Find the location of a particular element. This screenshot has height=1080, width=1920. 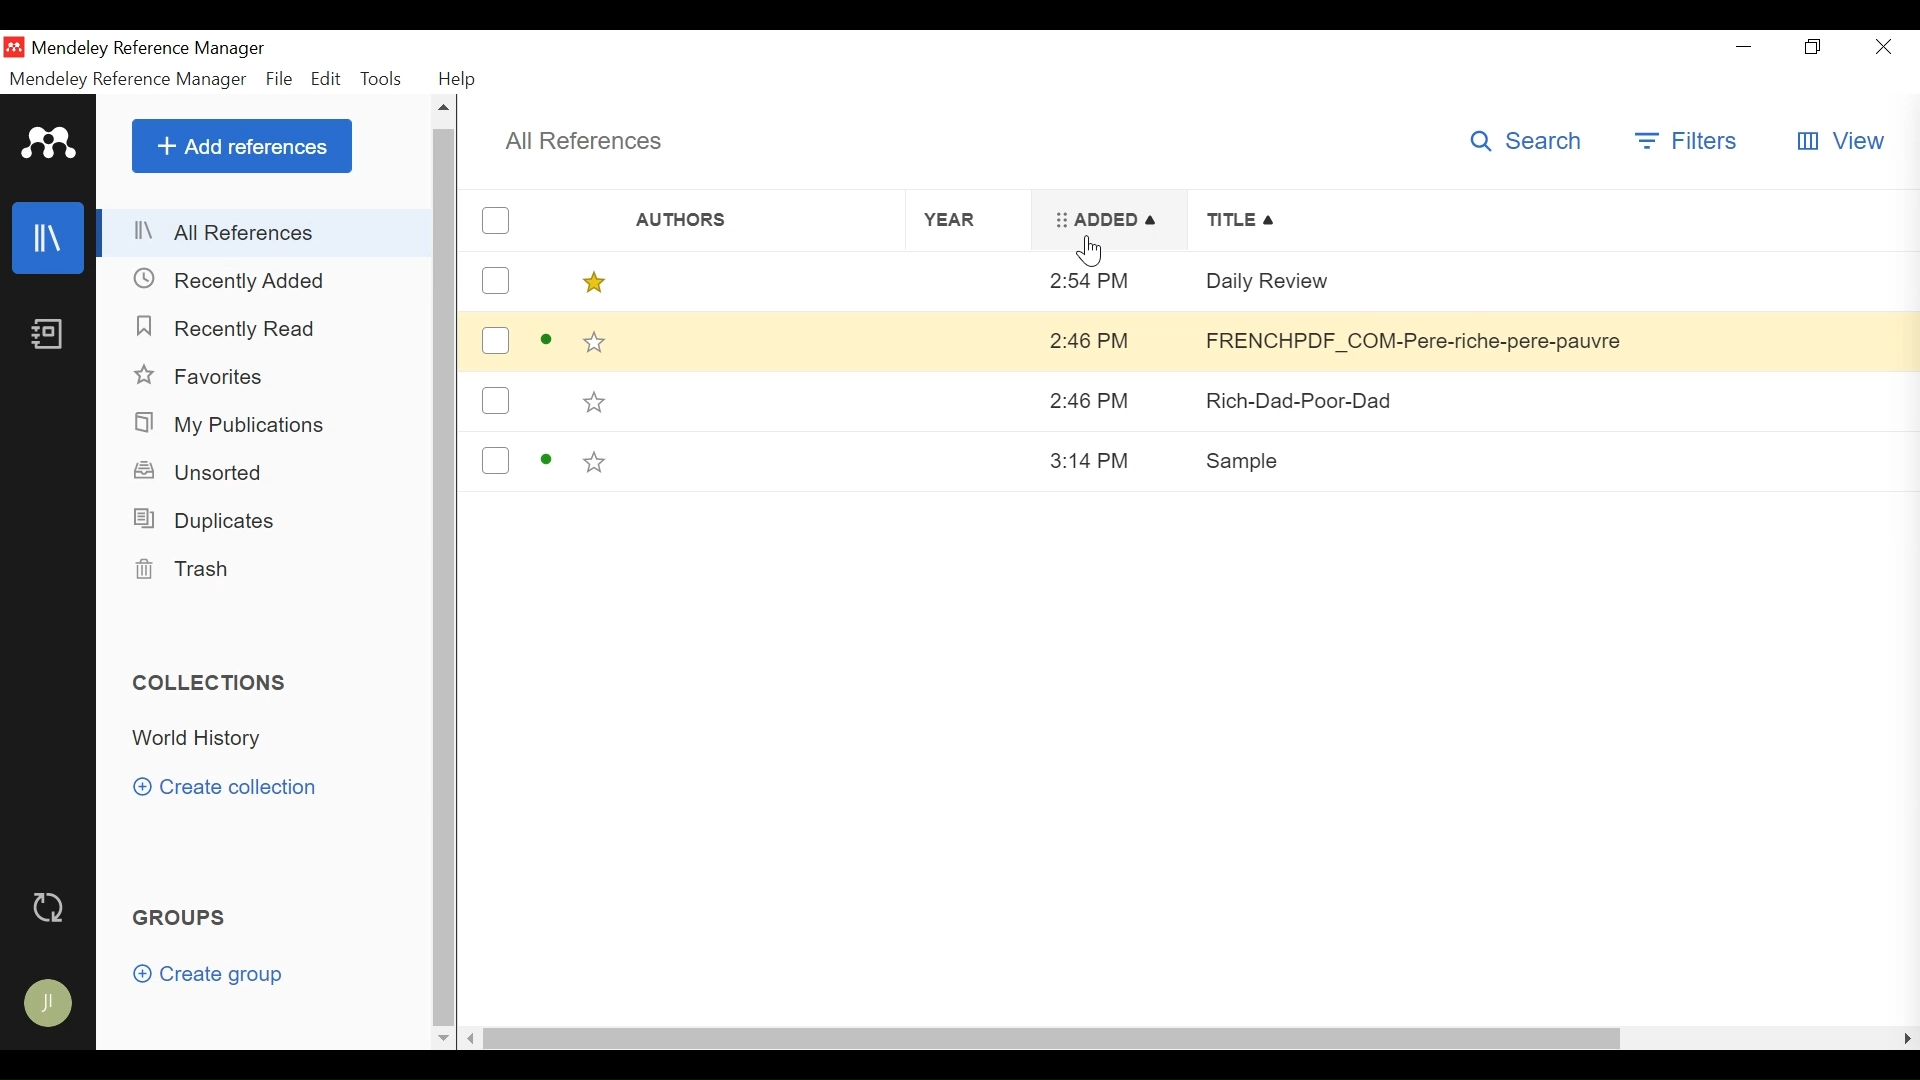

Mendeley Logo is located at coordinates (51, 146).